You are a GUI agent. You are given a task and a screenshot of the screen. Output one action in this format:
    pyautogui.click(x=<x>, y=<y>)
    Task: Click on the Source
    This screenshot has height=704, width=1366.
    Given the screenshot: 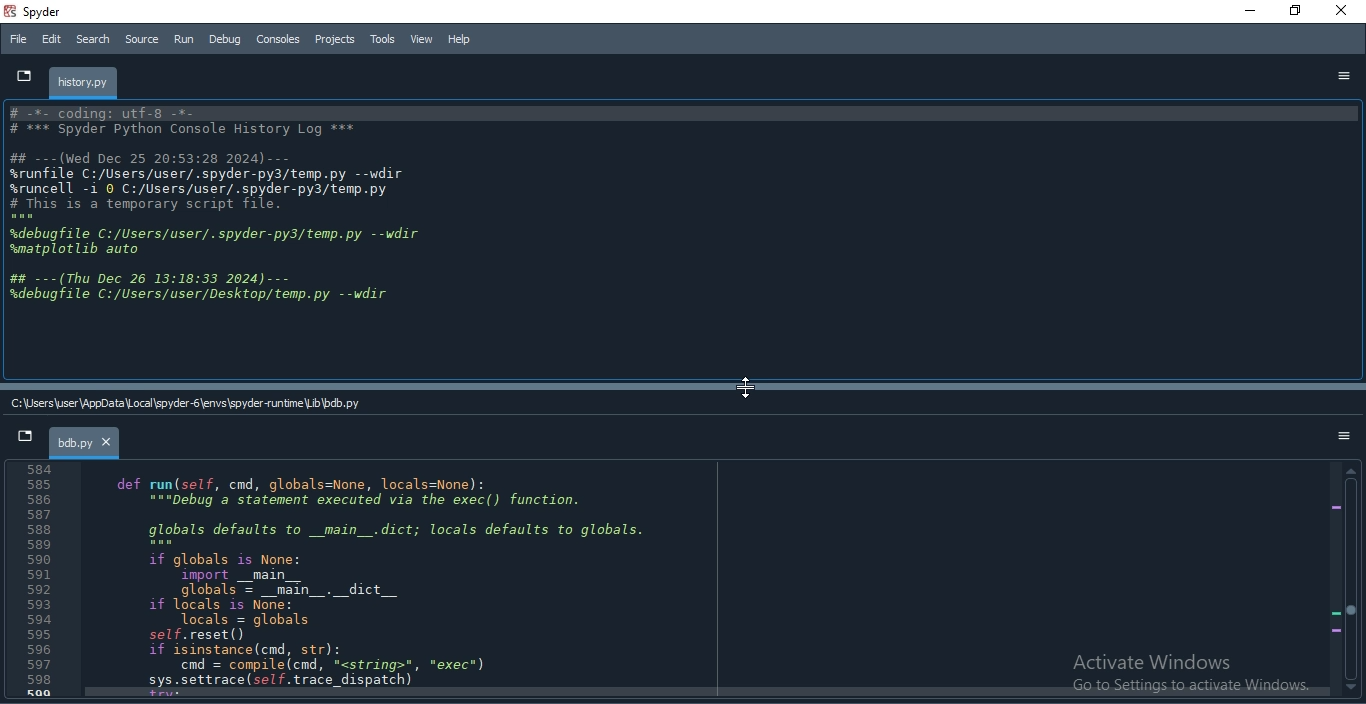 What is the action you would take?
    pyautogui.click(x=143, y=39)
    